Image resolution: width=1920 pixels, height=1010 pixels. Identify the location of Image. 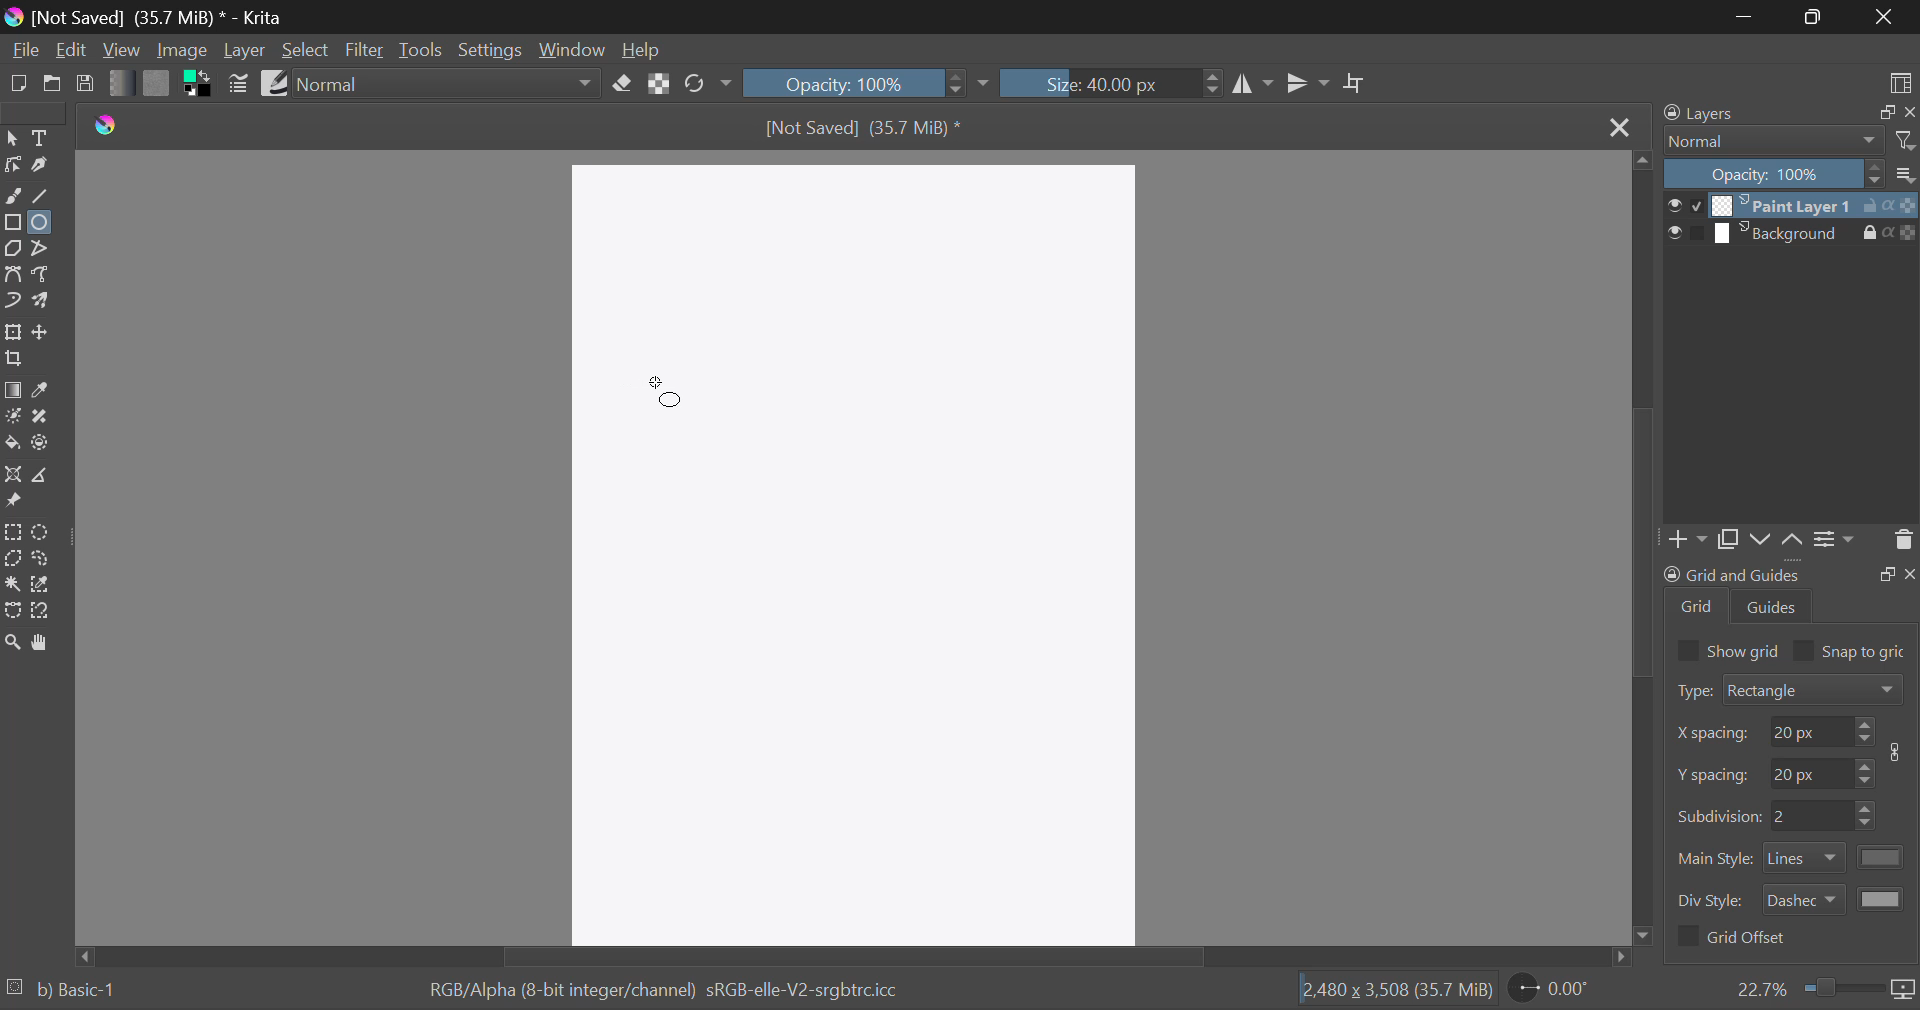
(179, 51).